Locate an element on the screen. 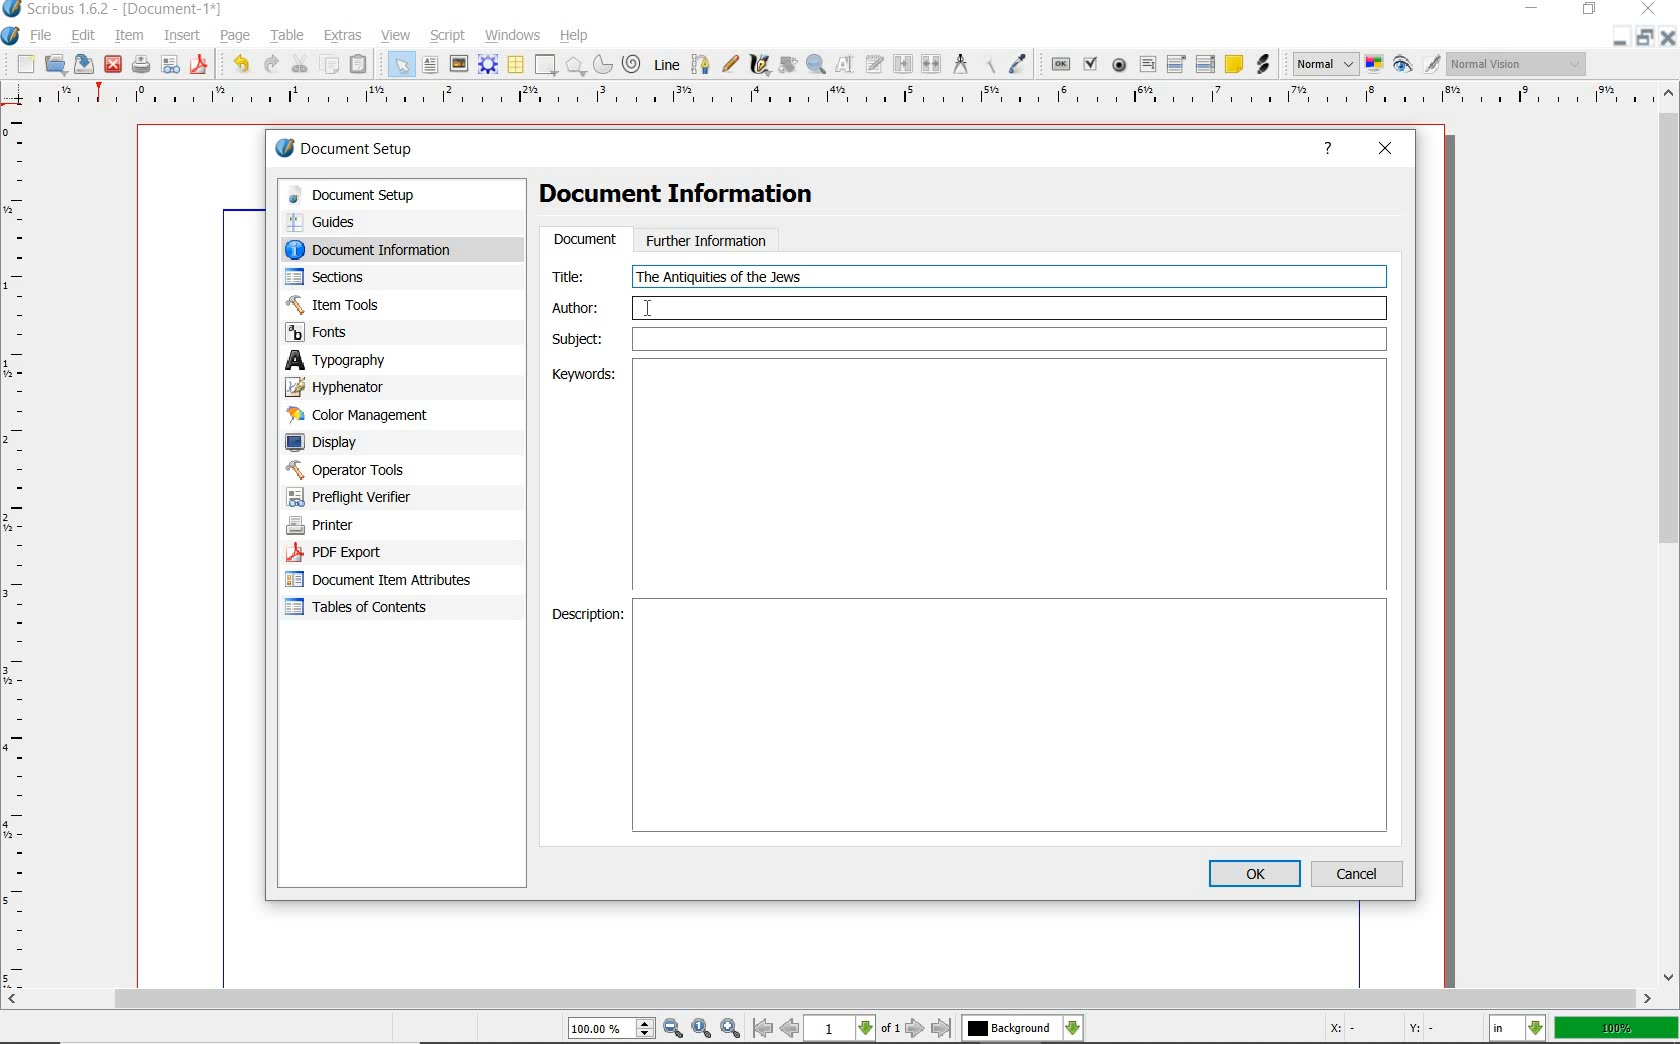 The height and width of the screenshot is (1044, 1680). Bezier curve is located at coordinates (700, 64).